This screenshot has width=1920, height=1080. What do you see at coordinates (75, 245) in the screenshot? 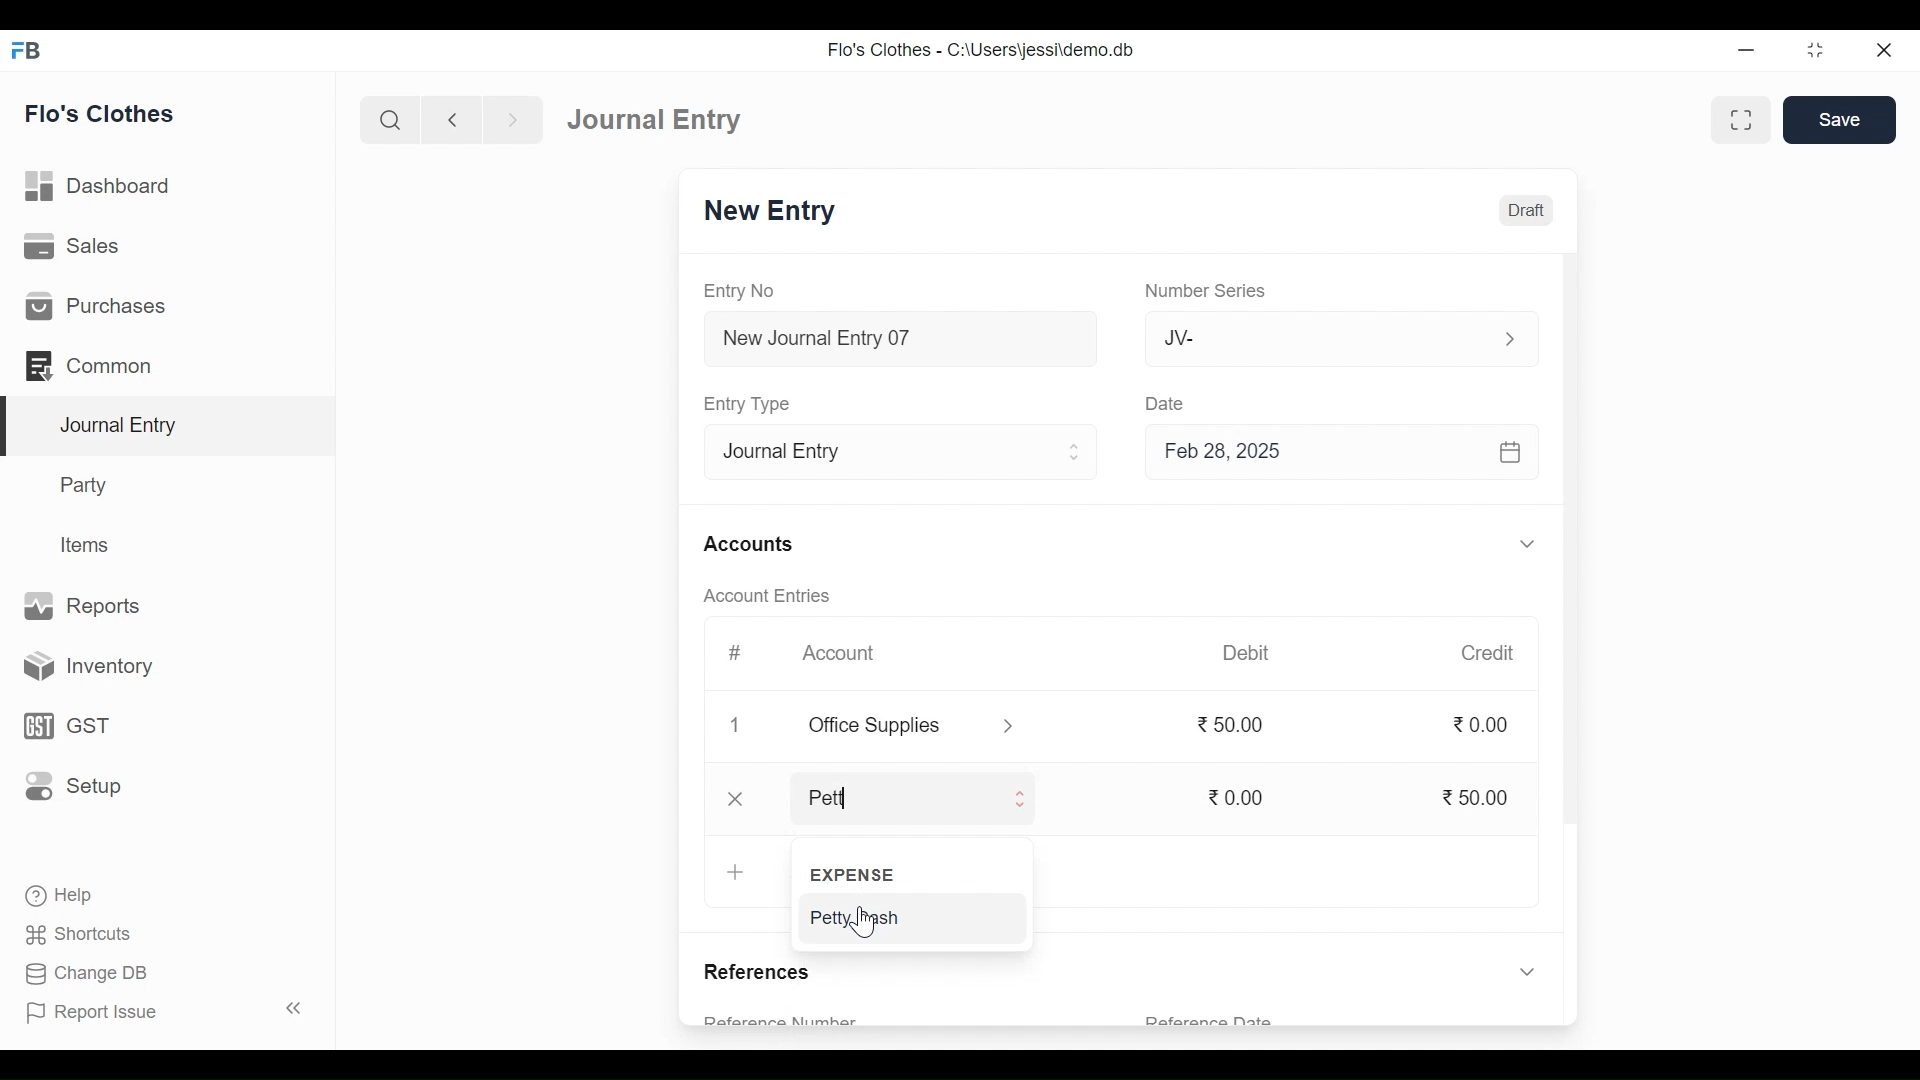
I see `Sales` at bounding box center [75, 245].